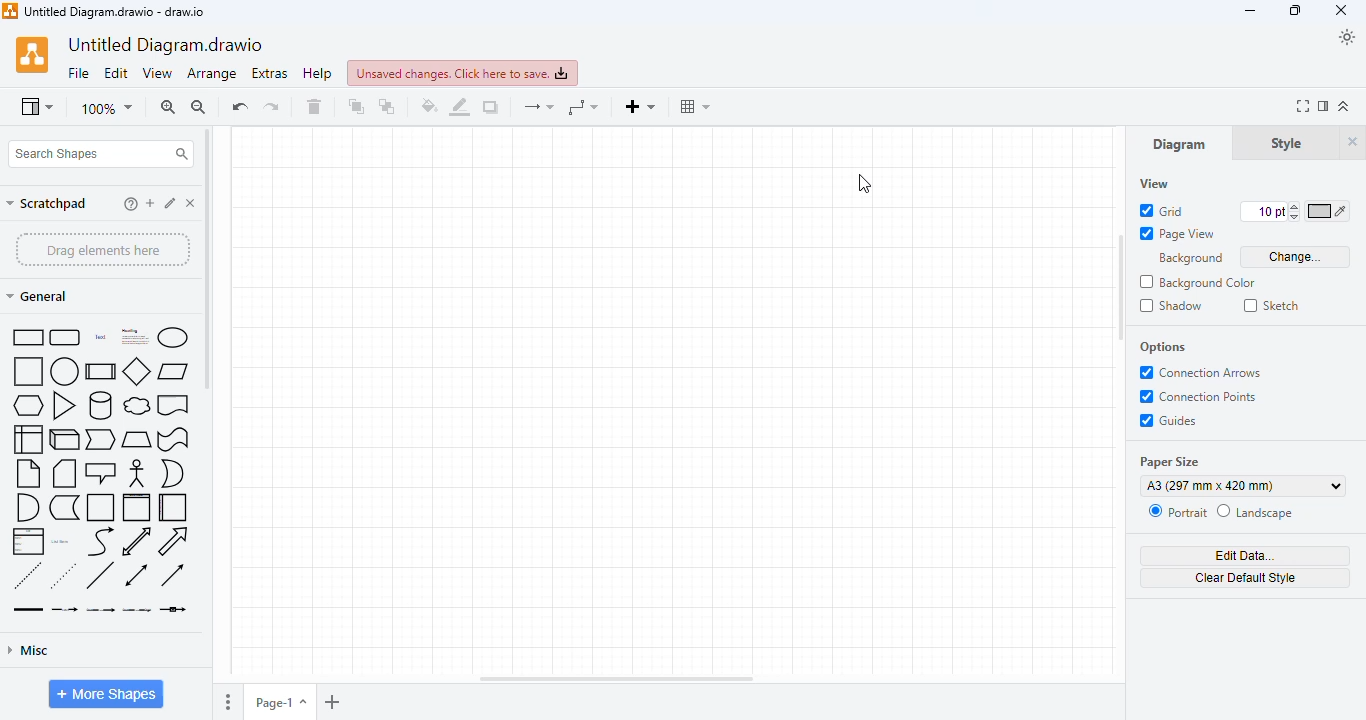 Image resolution: width=1366 pixels, height=720 pixels. What do you see at coordinates (173, 405) in the screenshot?
I see `document` at bounding box center [173, 405].